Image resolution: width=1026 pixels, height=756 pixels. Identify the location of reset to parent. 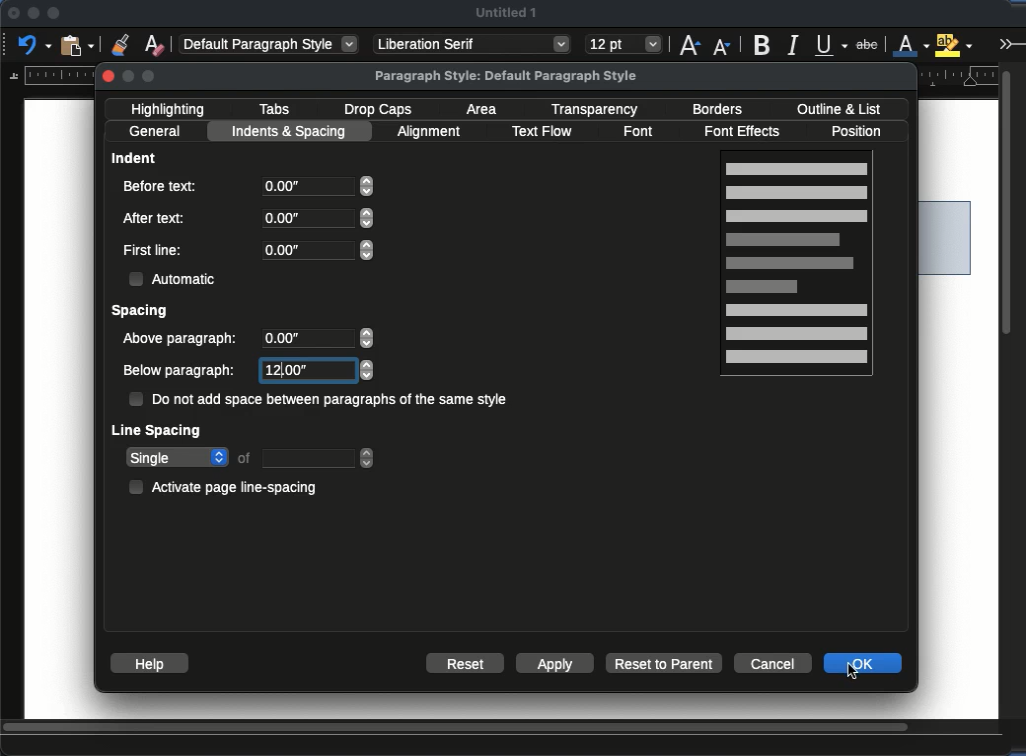
(665, 663).